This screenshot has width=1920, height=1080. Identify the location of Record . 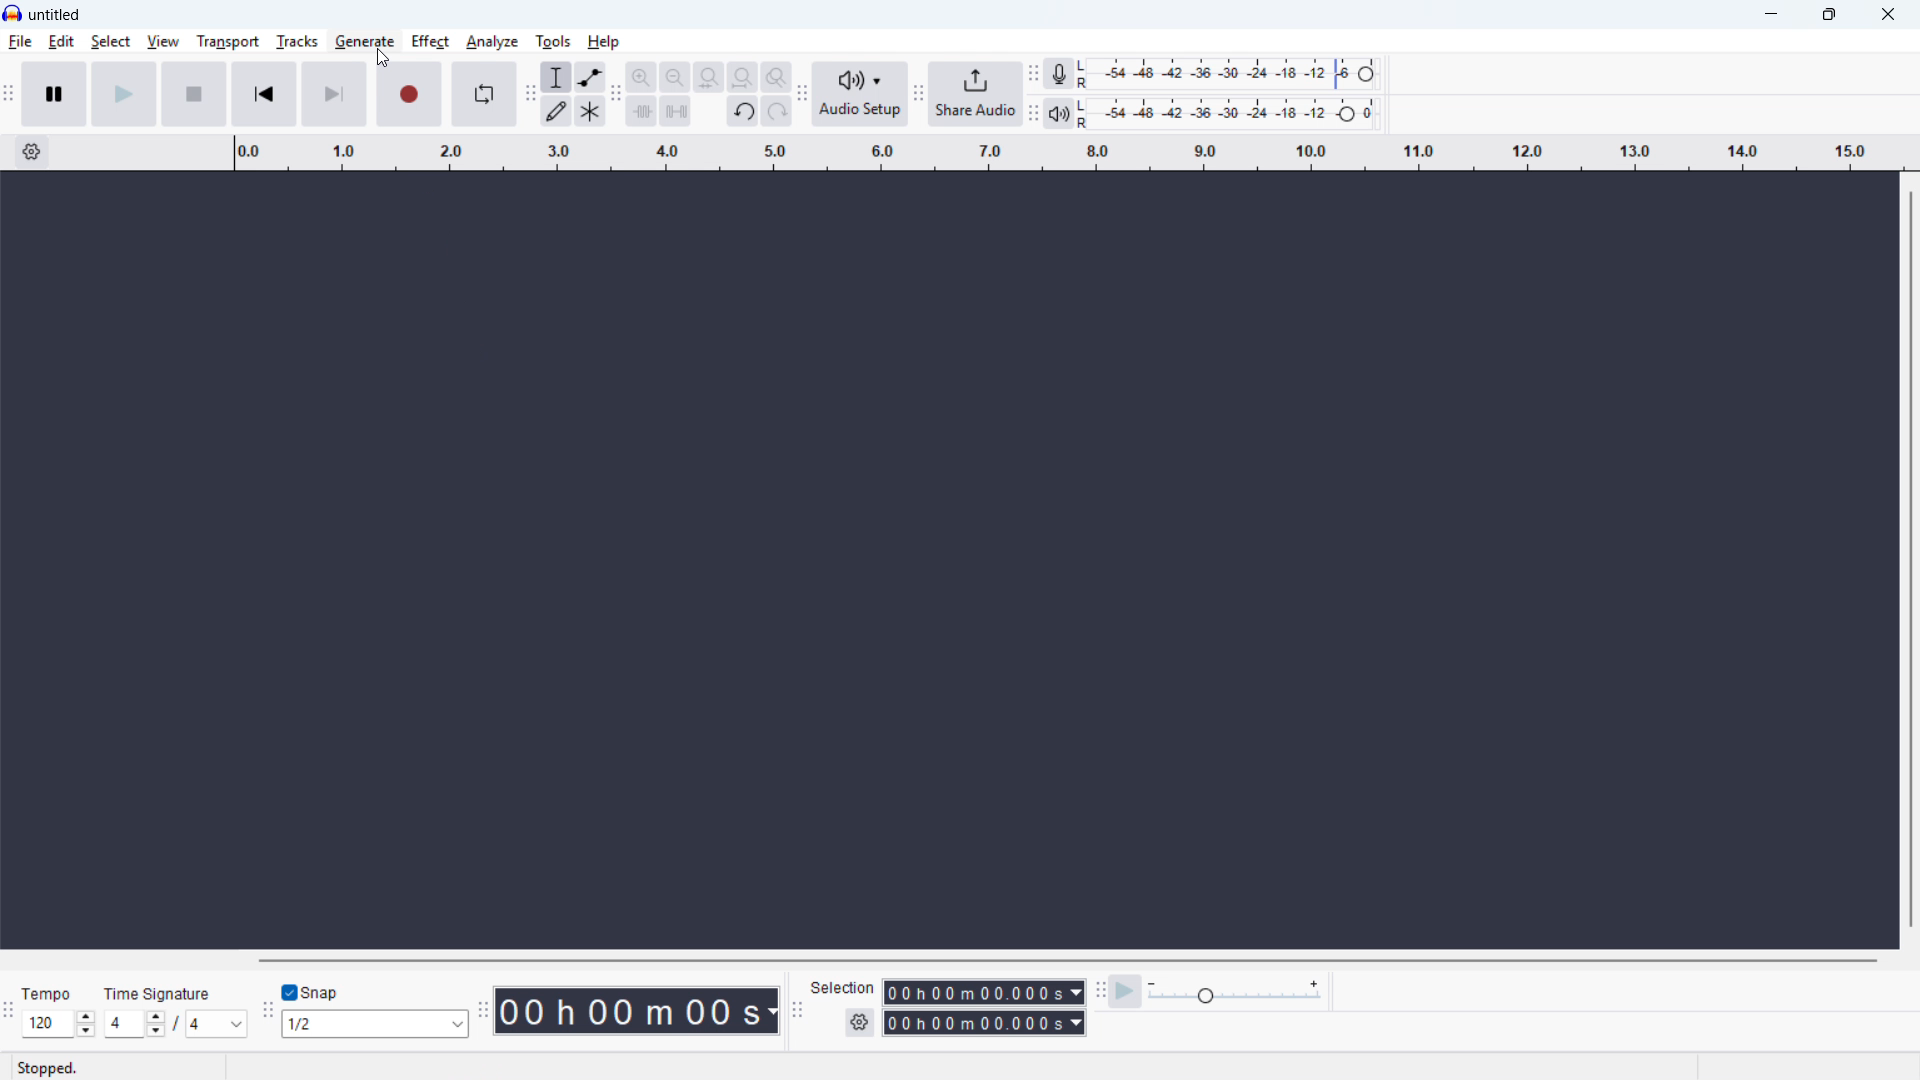
(410, 94).